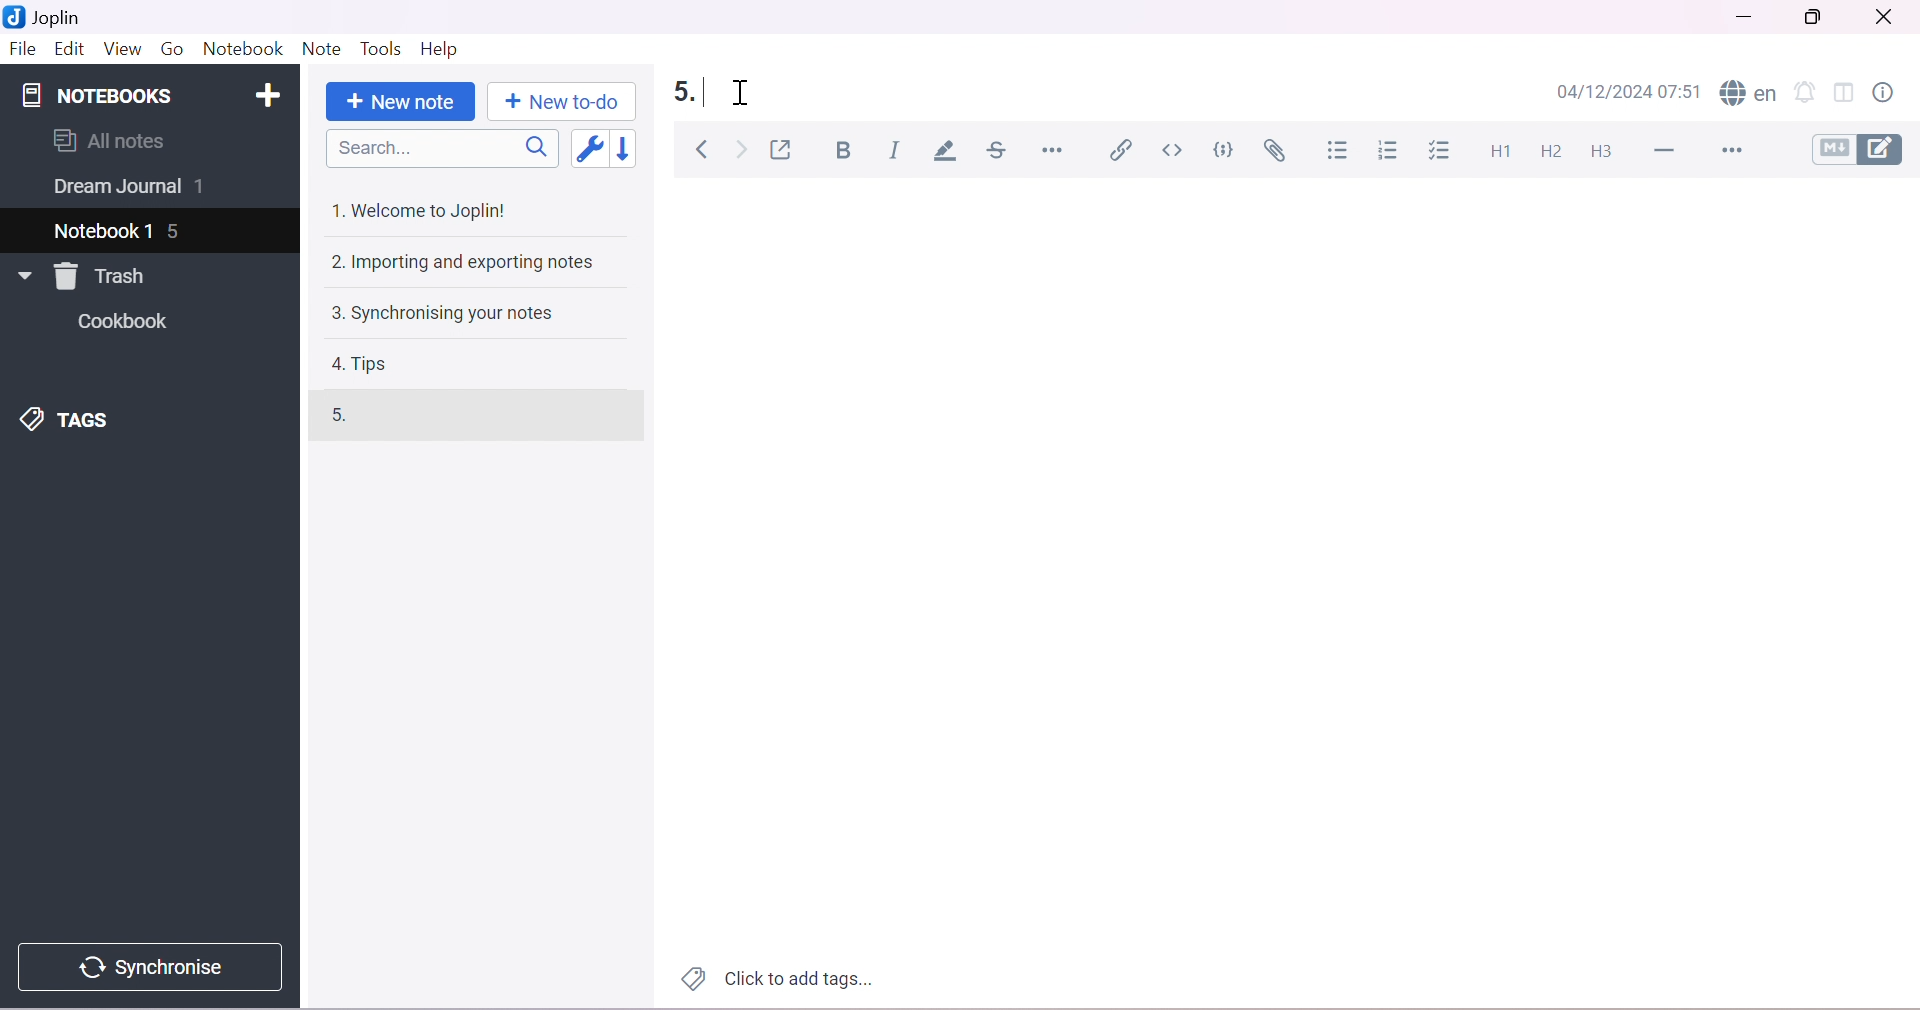  I want to click on Joplin, so click(49, 17).